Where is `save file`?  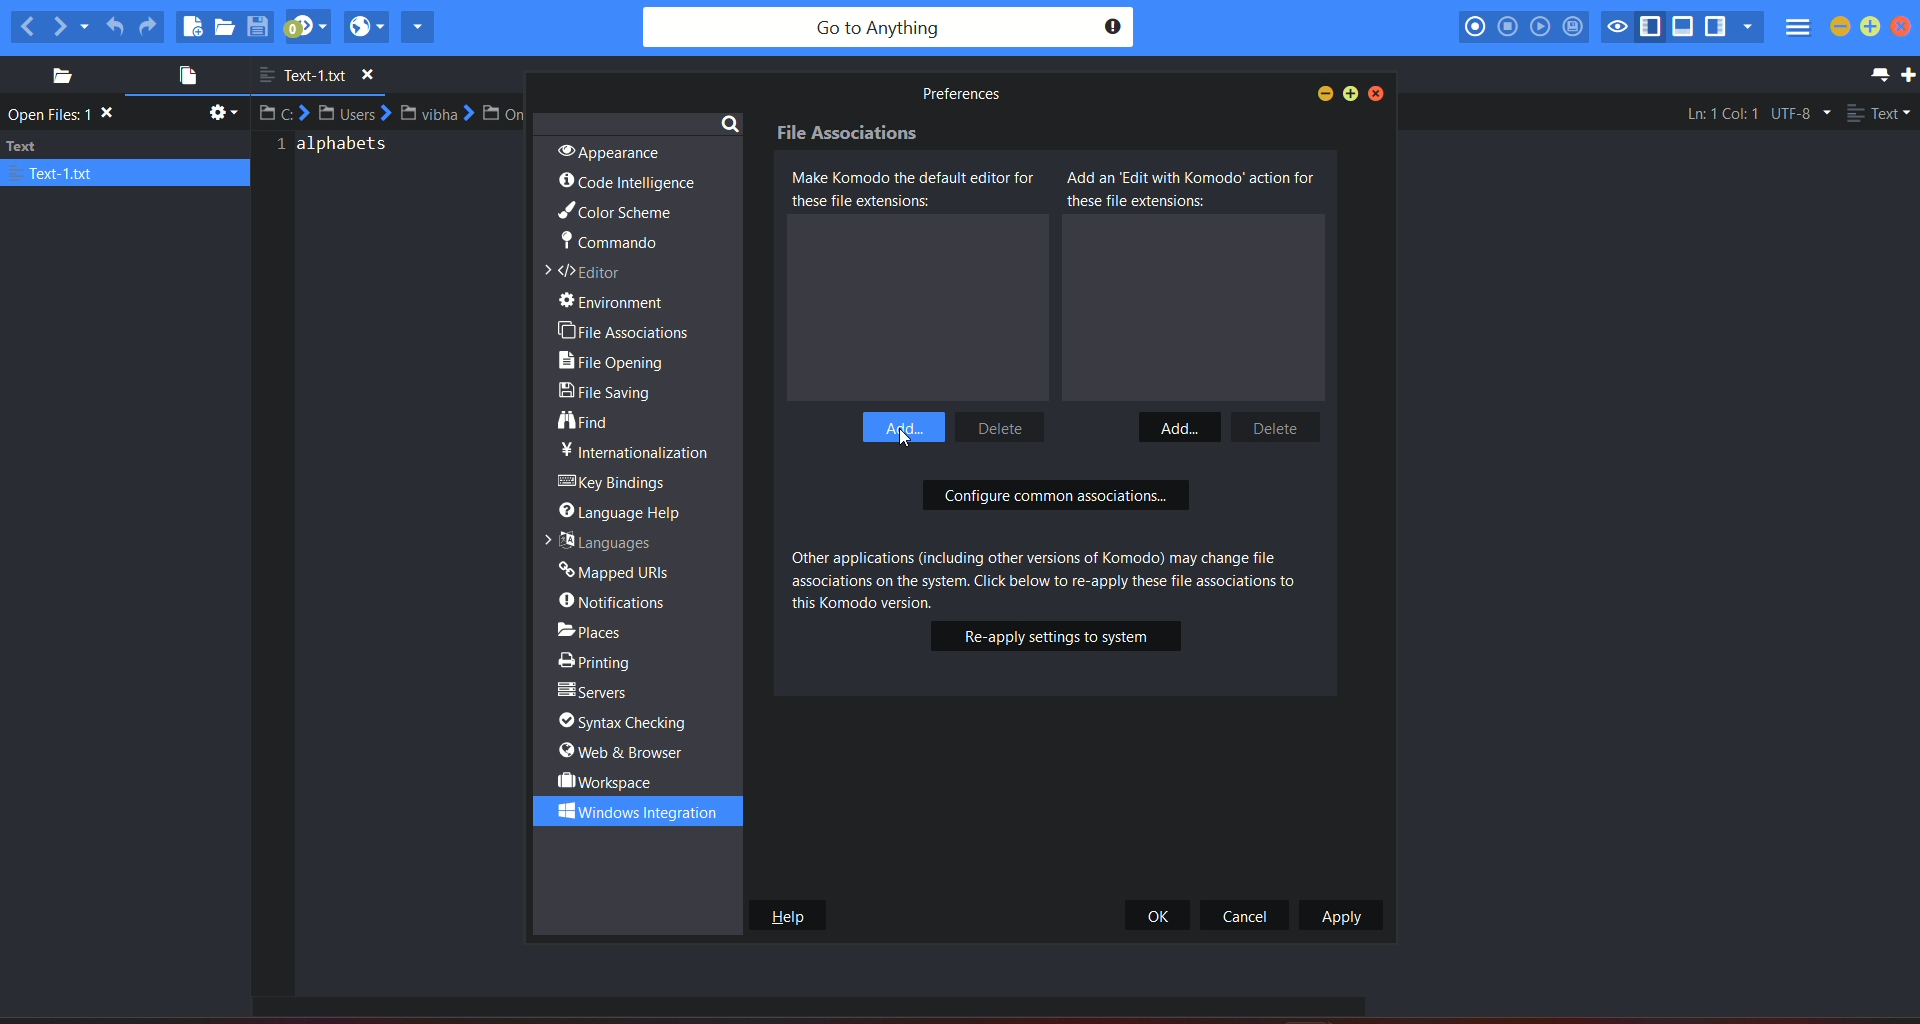
save file is located at coordinates (260, 26).